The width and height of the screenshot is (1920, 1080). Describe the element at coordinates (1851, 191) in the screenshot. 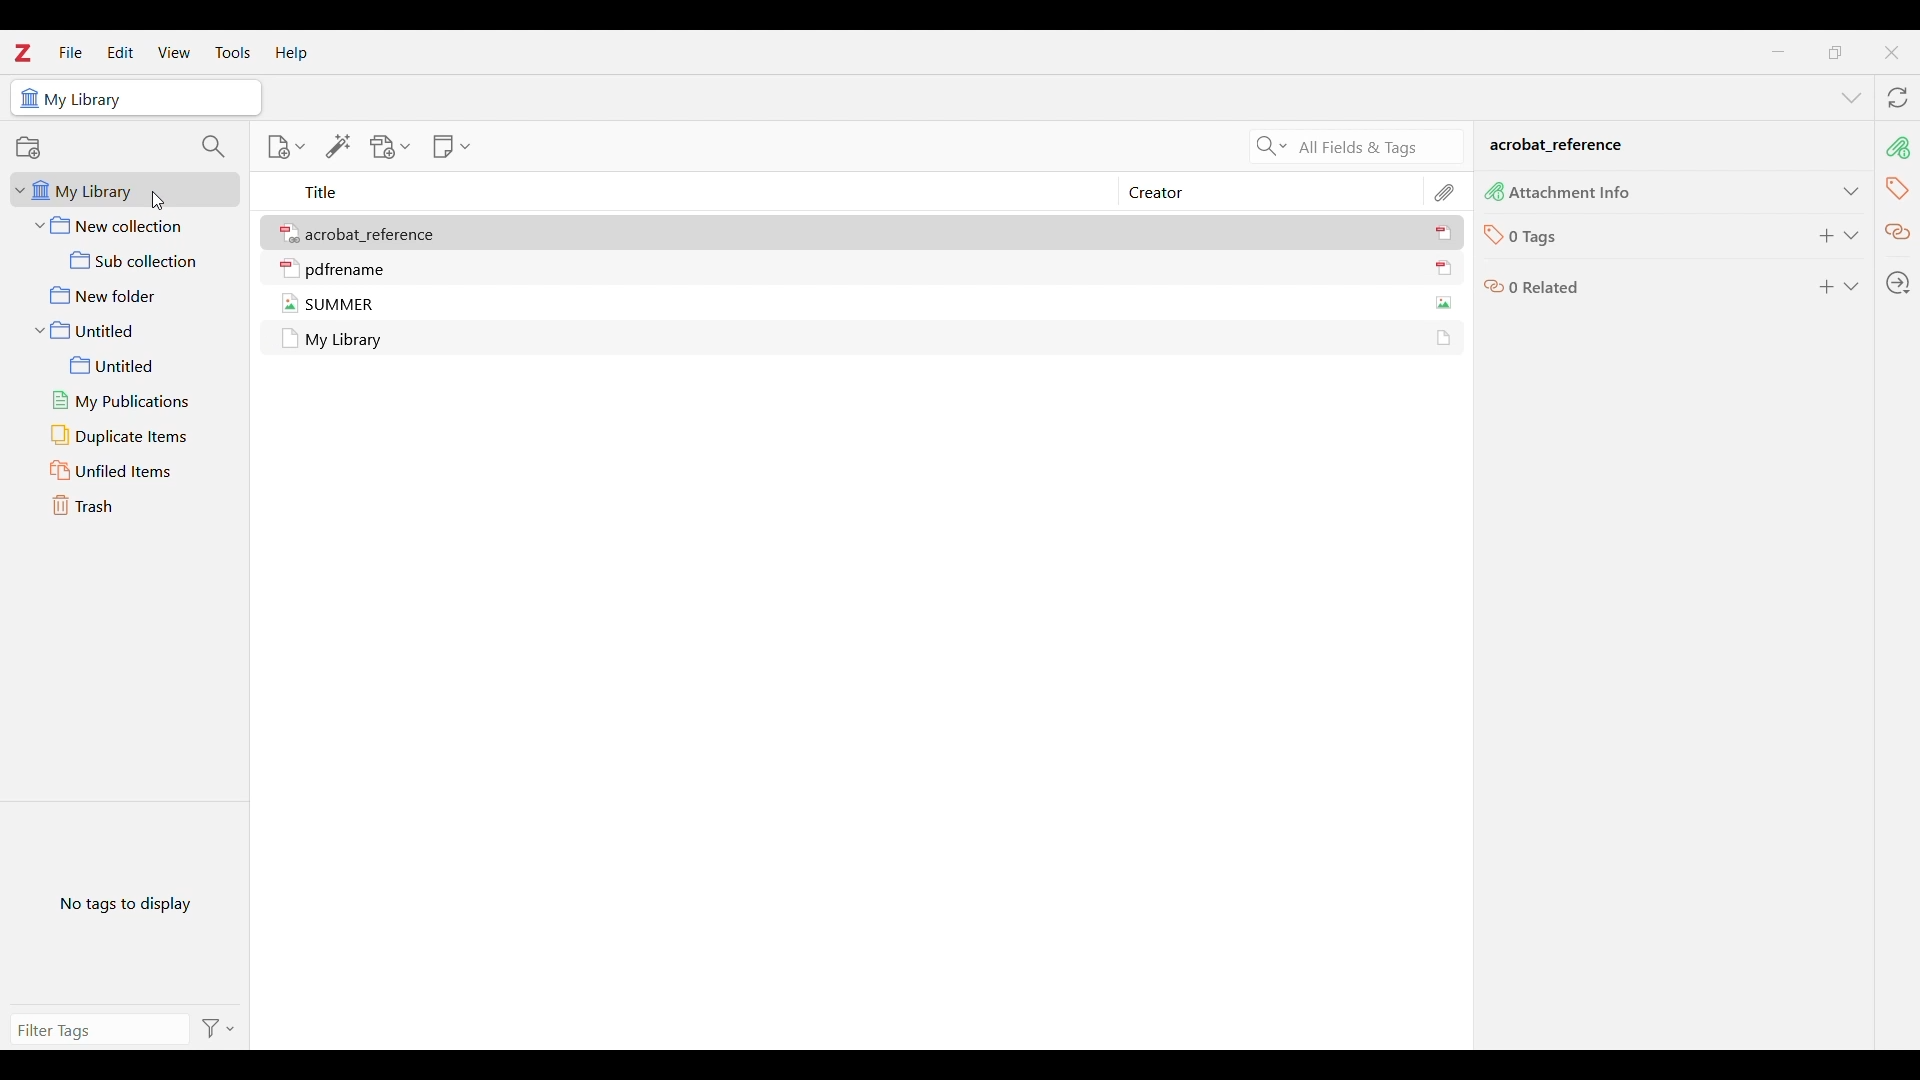

I see `Expand attachment info` at that location.